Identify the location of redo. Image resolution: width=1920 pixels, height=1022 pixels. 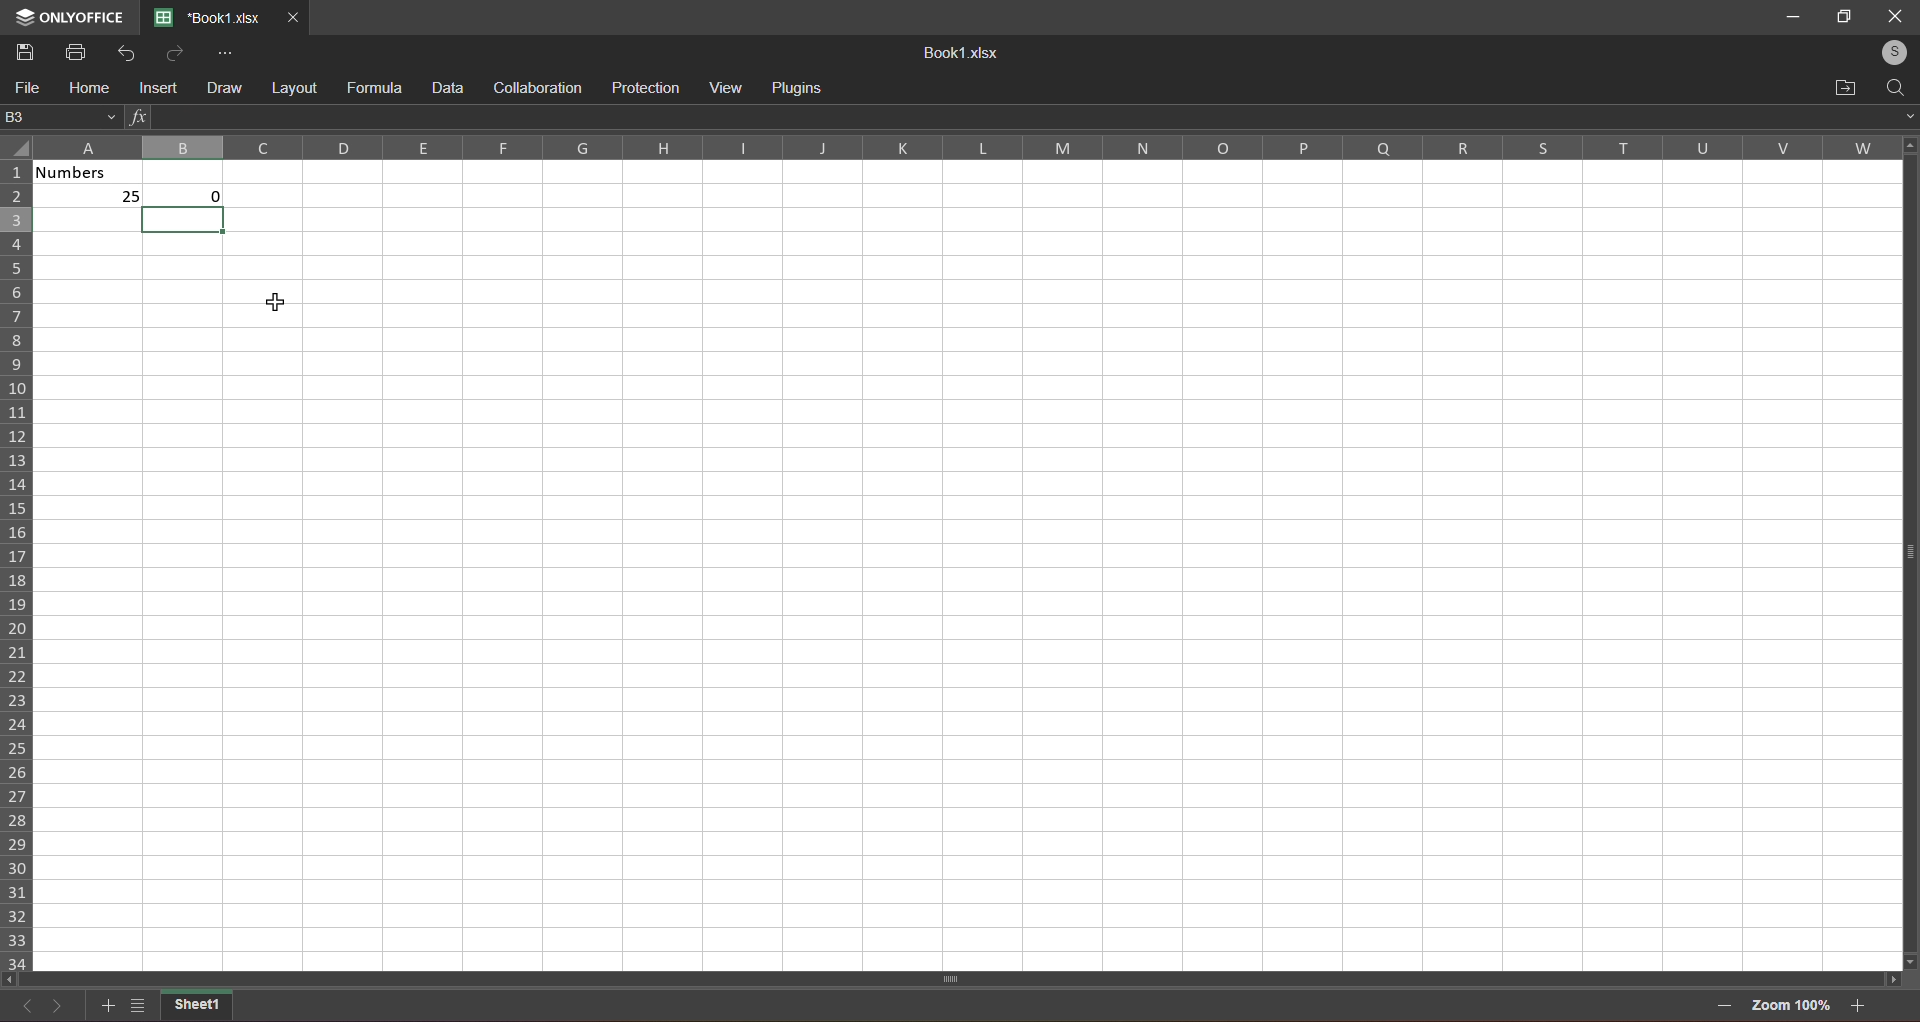
(171, 53).